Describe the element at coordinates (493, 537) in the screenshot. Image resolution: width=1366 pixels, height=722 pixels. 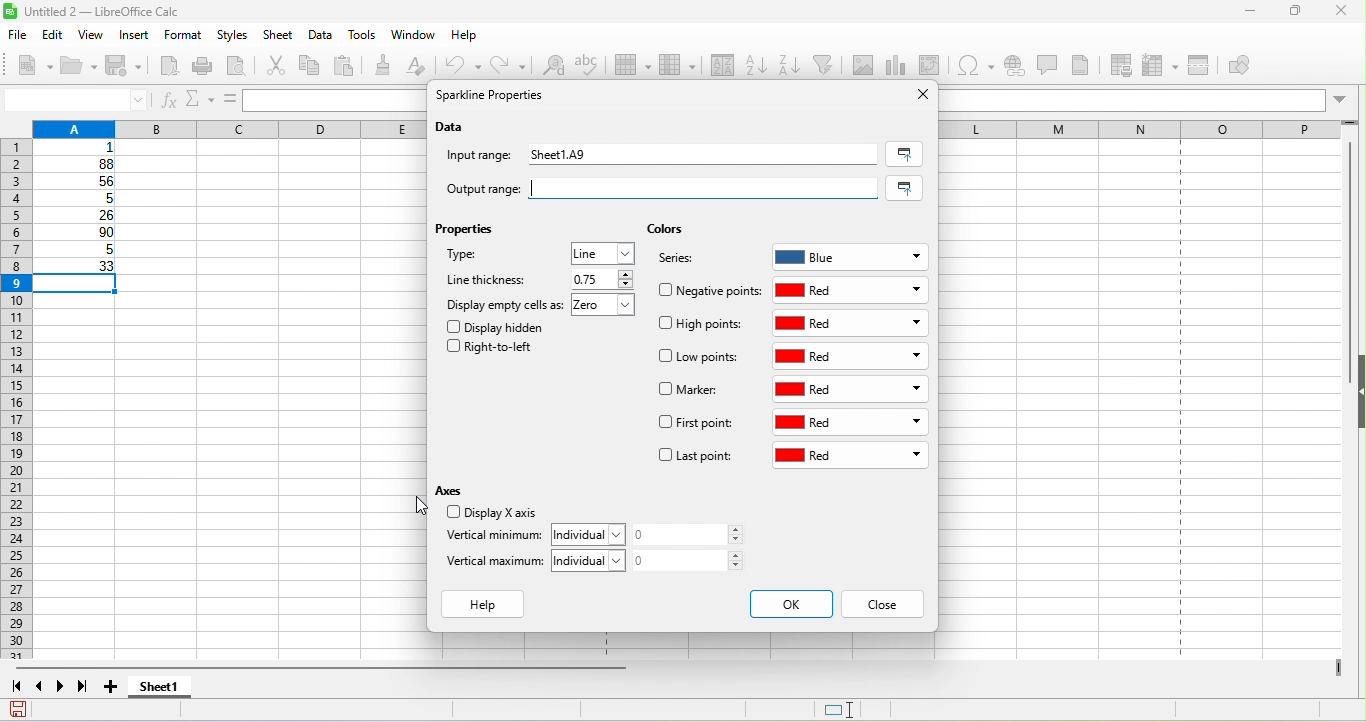
I see `vertical minimum` at that location.